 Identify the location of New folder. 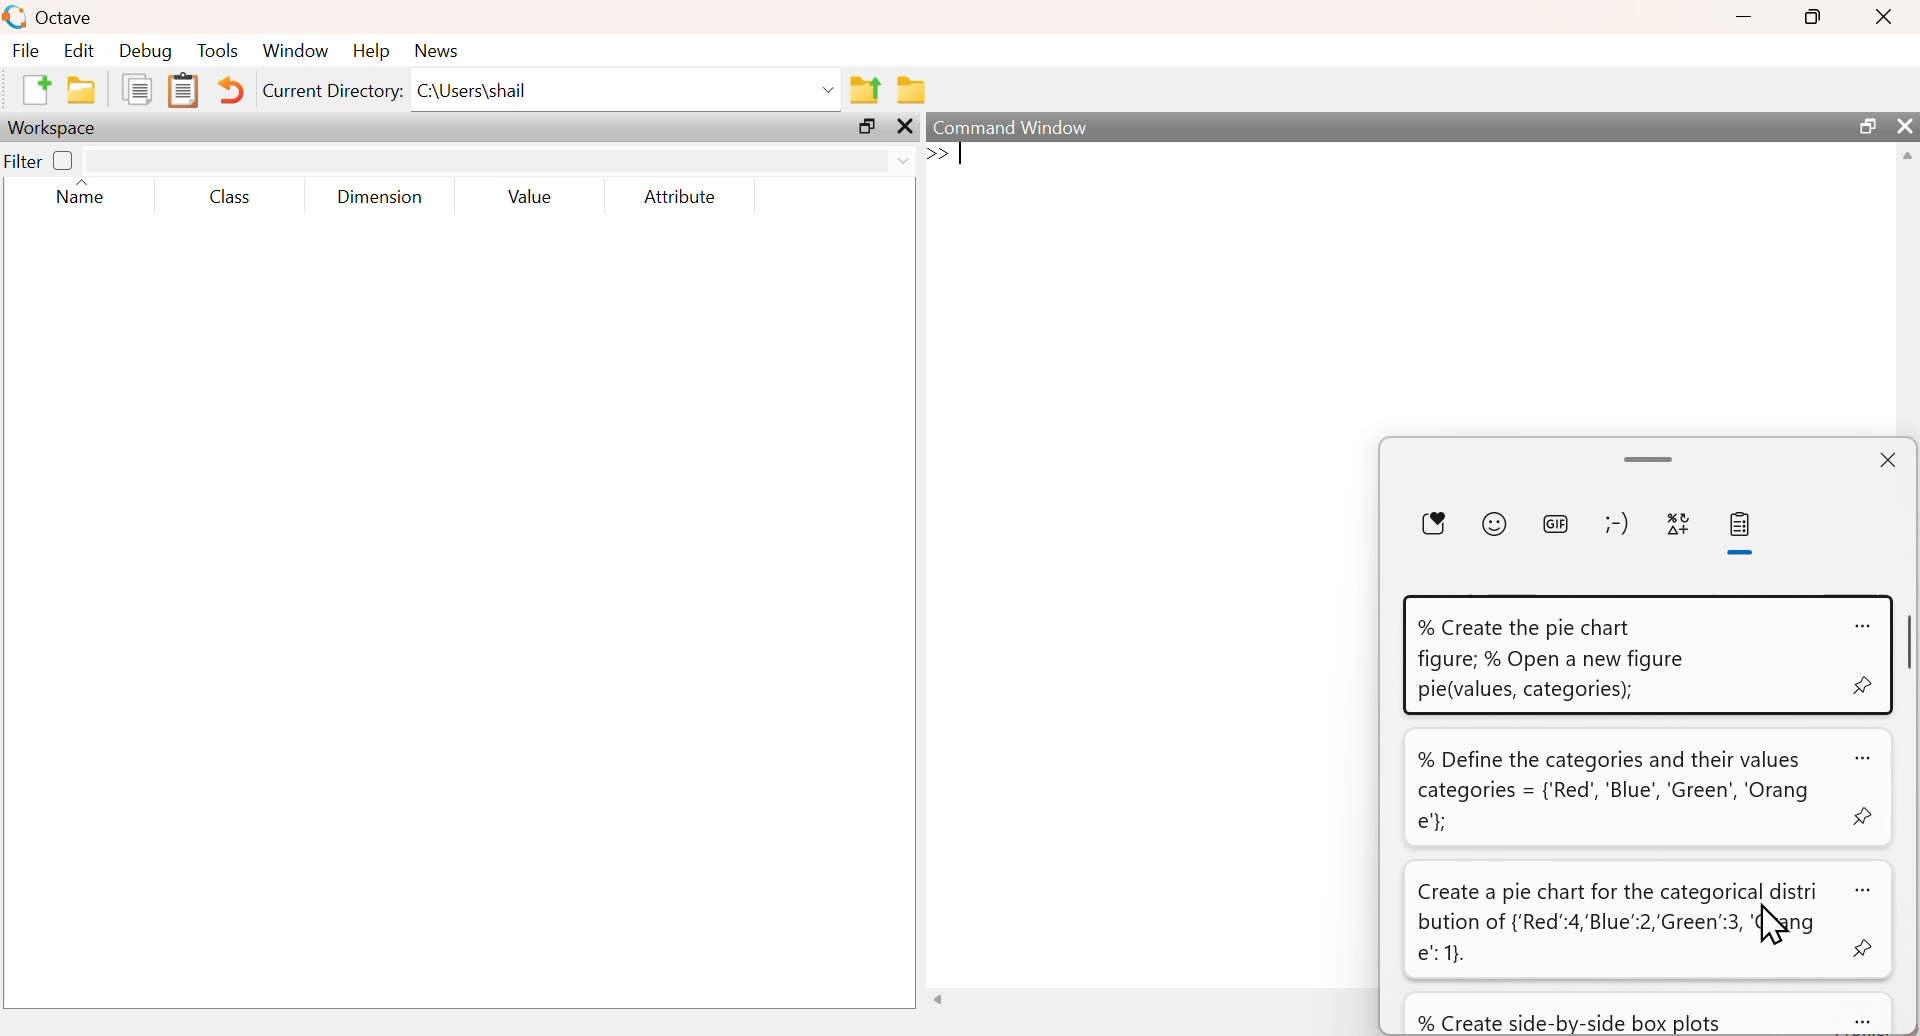
(83, 89).